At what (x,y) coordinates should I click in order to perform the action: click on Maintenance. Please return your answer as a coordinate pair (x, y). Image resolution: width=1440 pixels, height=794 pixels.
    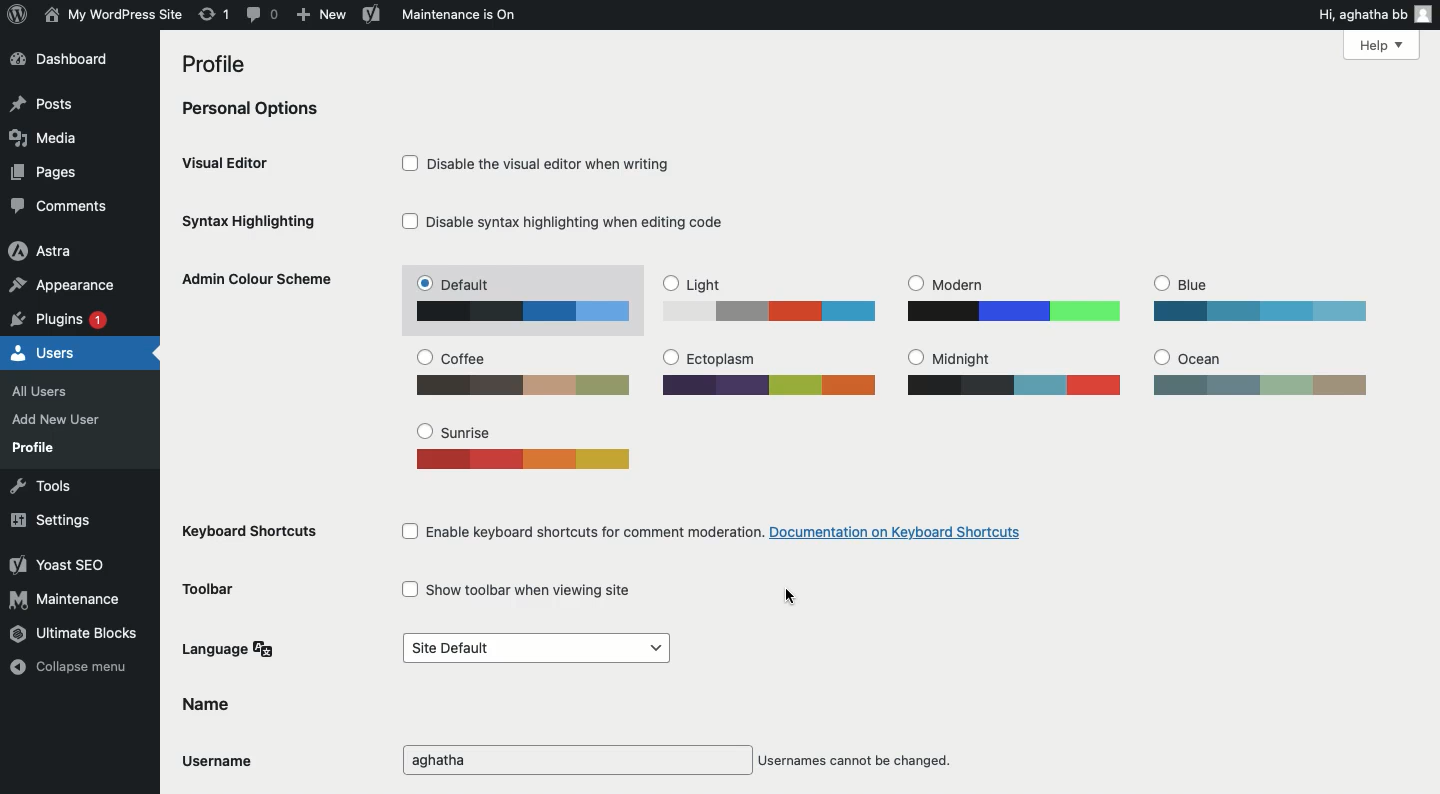
    Looking at the image, I should click on (66, 597).